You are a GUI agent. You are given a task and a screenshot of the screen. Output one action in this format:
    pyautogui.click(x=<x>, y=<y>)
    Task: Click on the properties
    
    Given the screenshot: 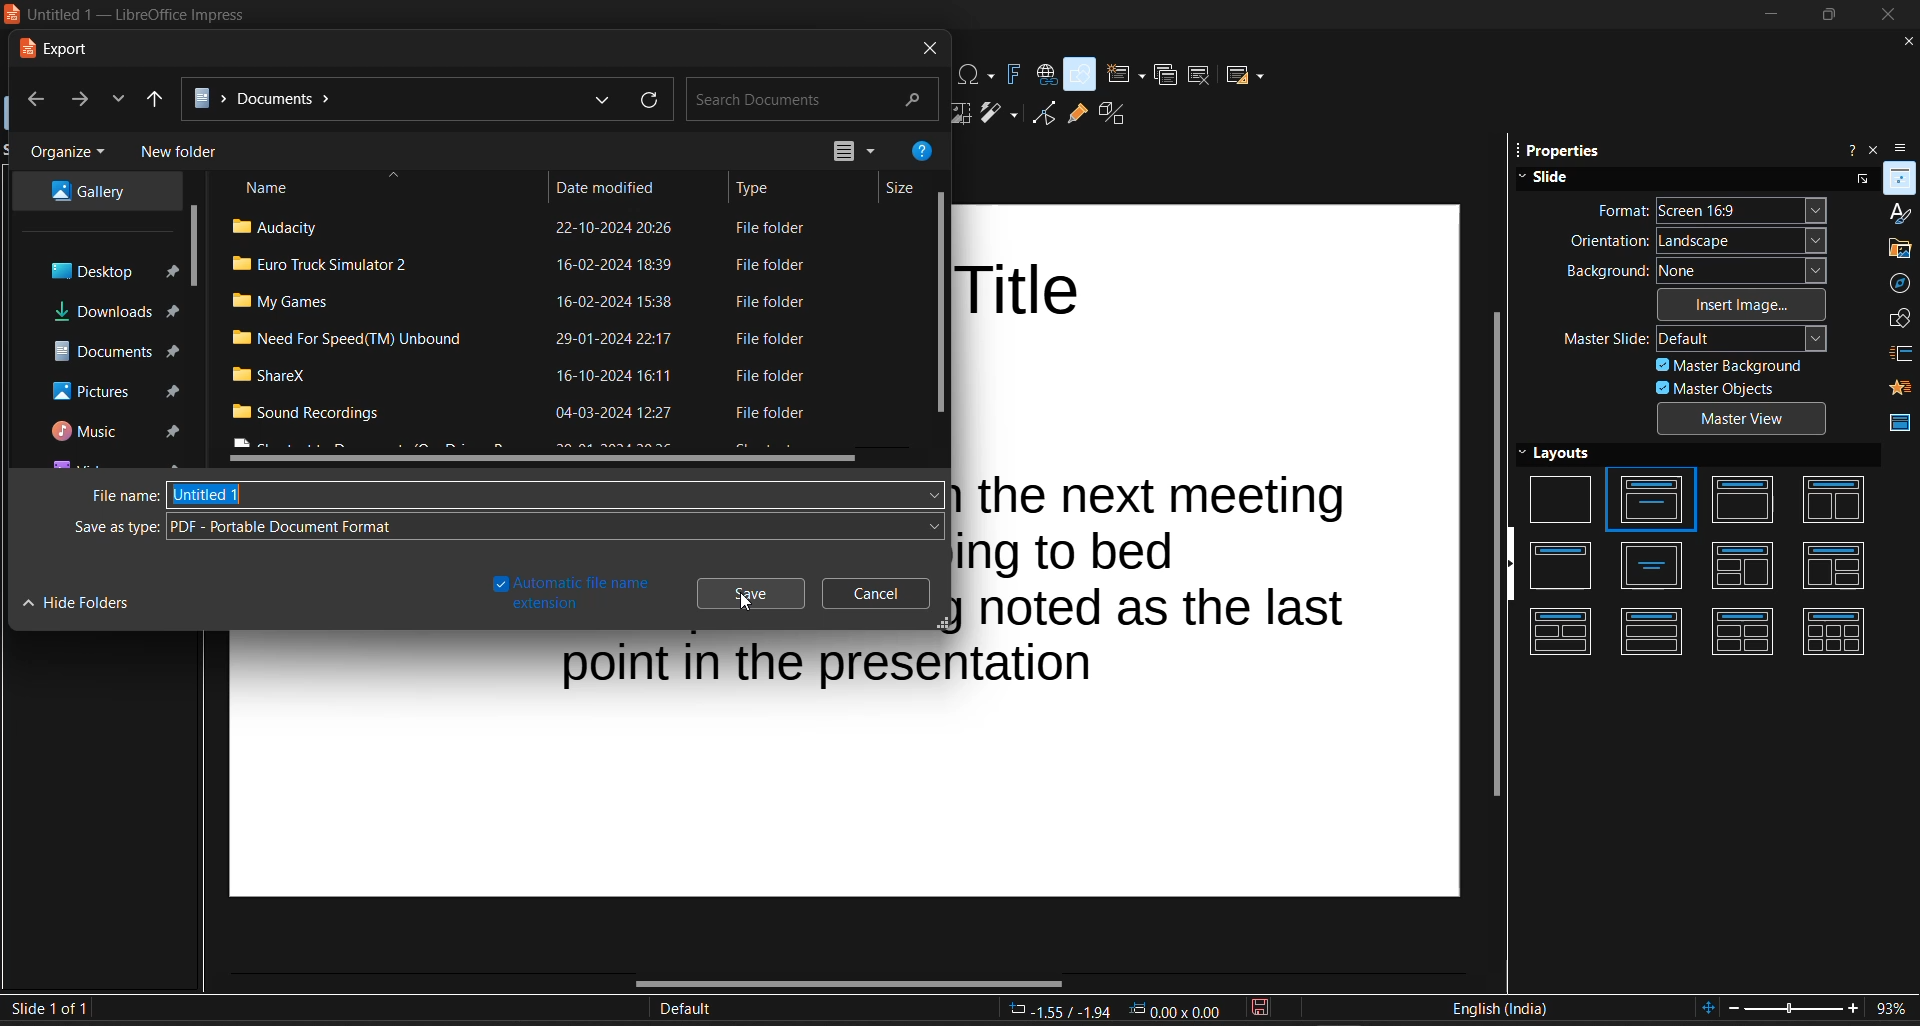 What is the action you would take?
    pyautogui.click(x=1561, y=151)
    